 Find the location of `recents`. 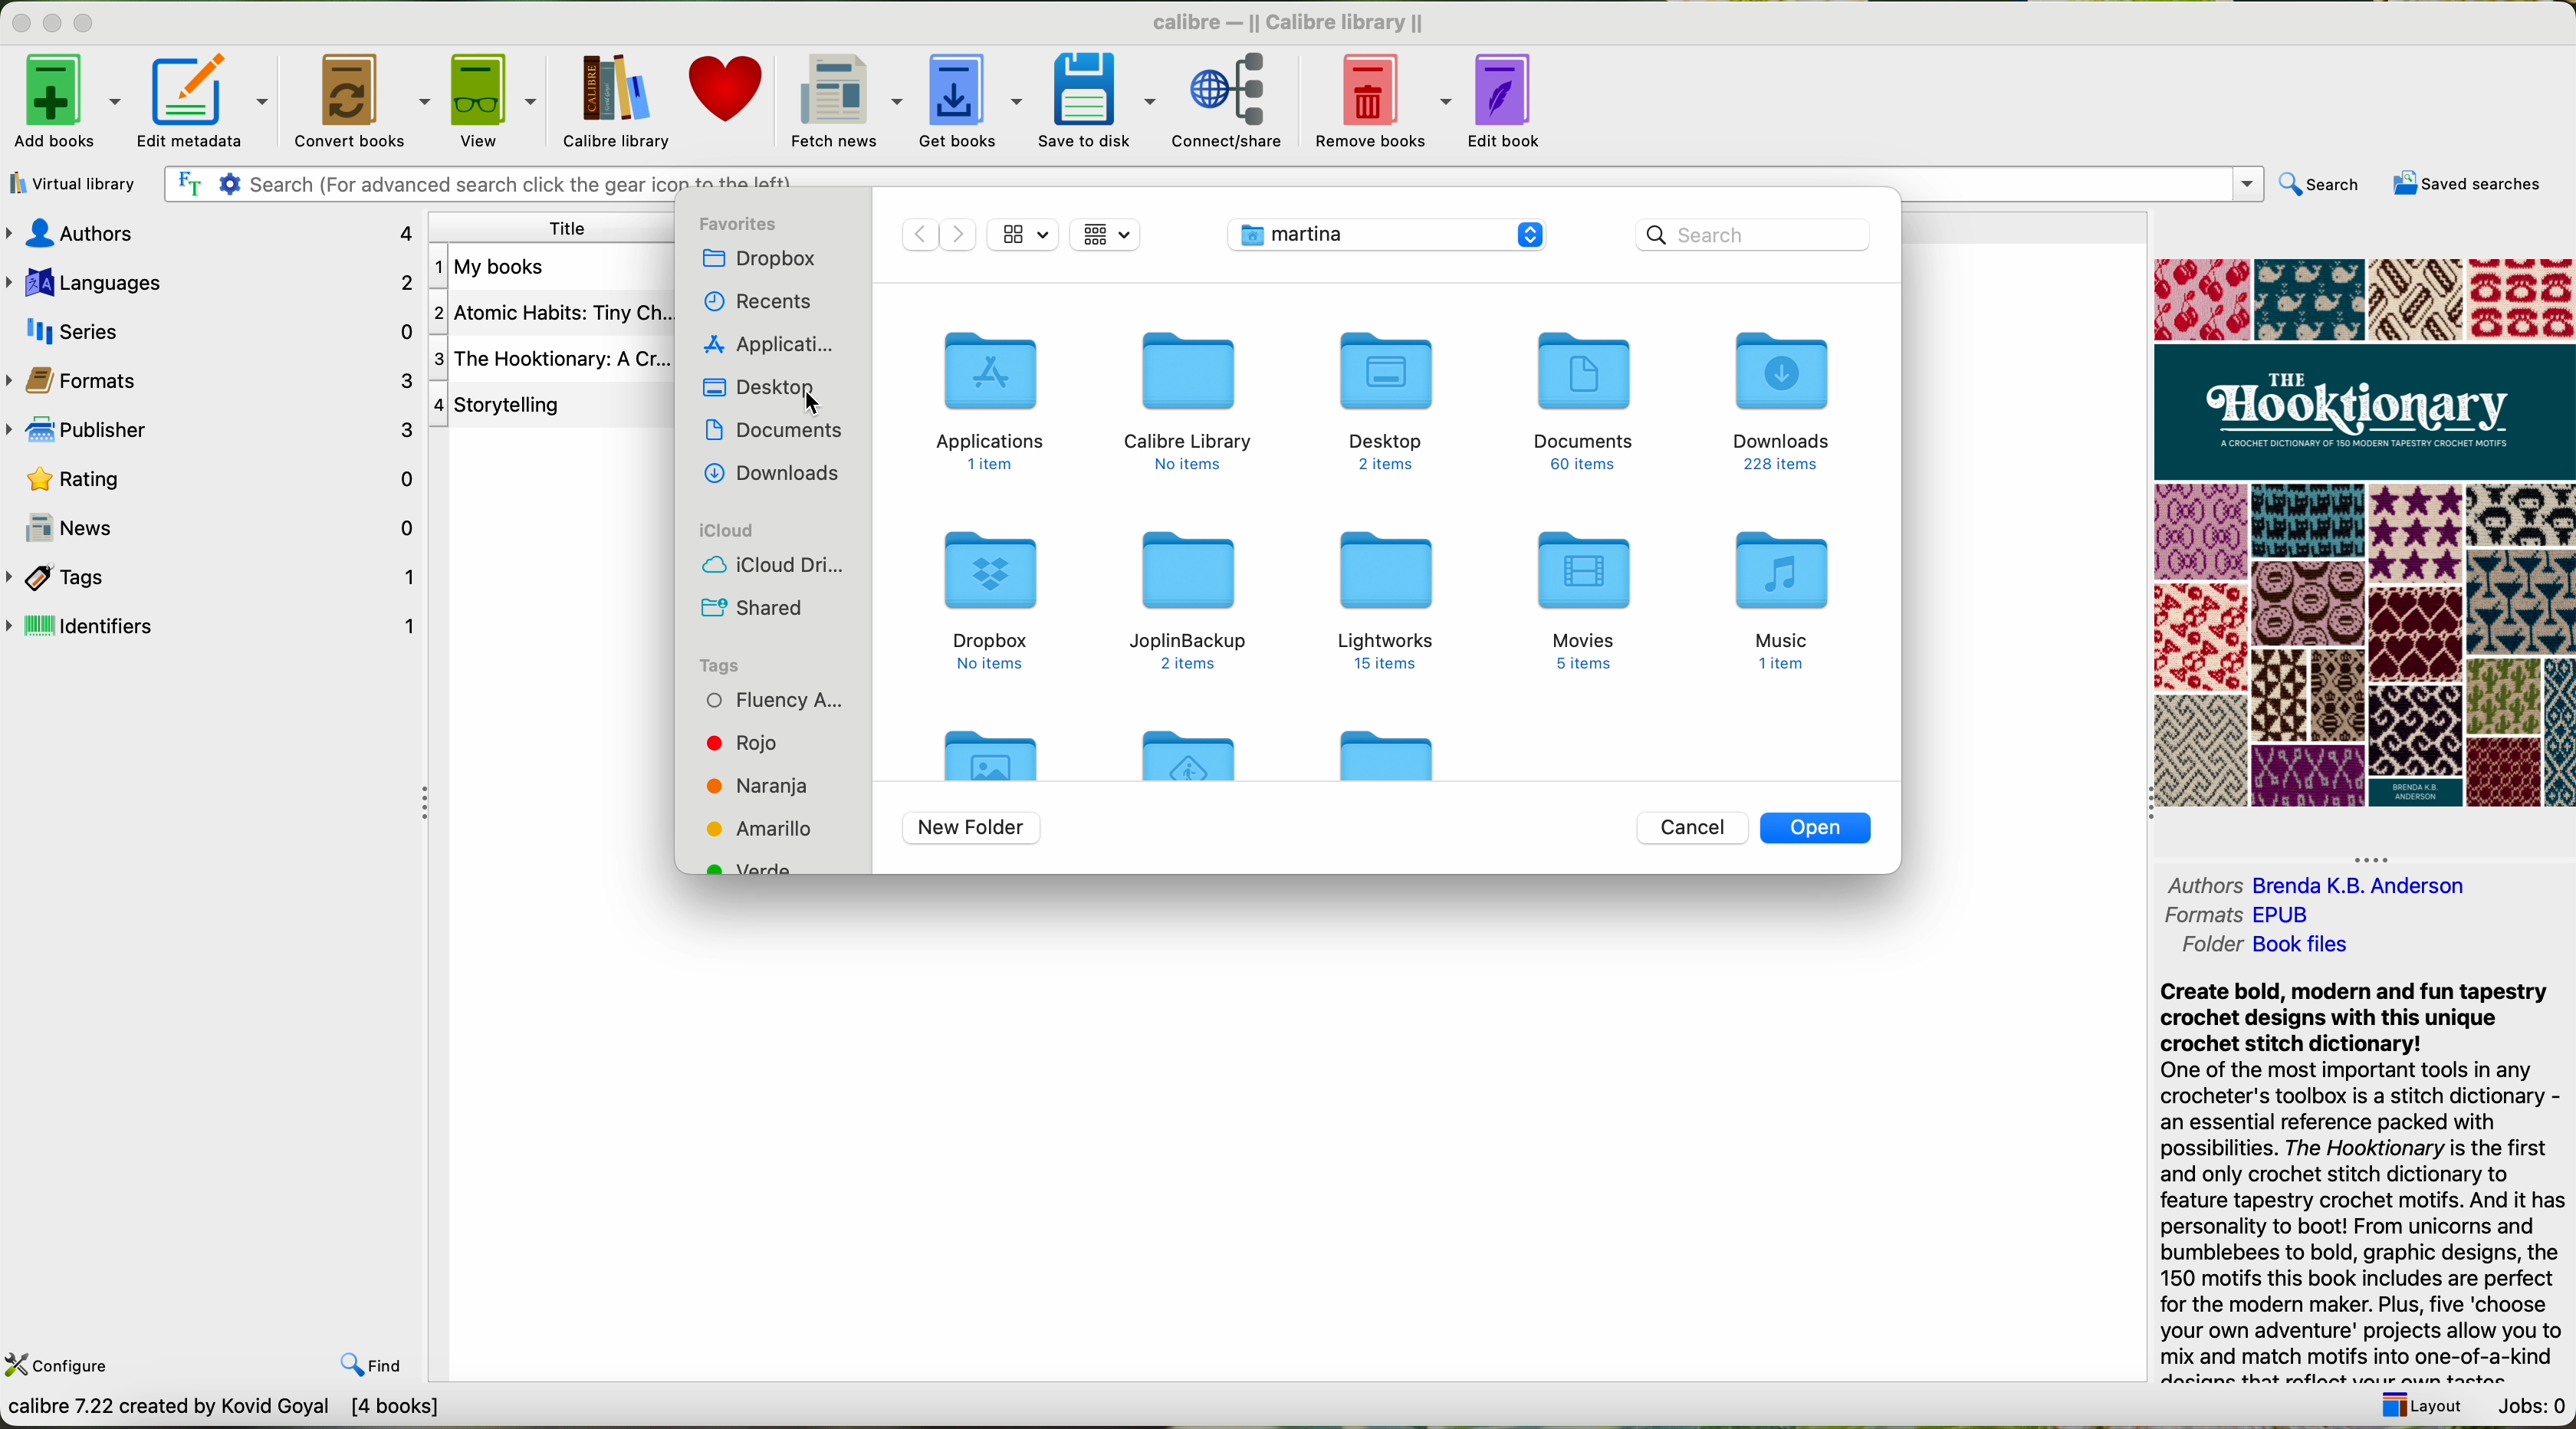

recents is located at coordinates (760, 303).